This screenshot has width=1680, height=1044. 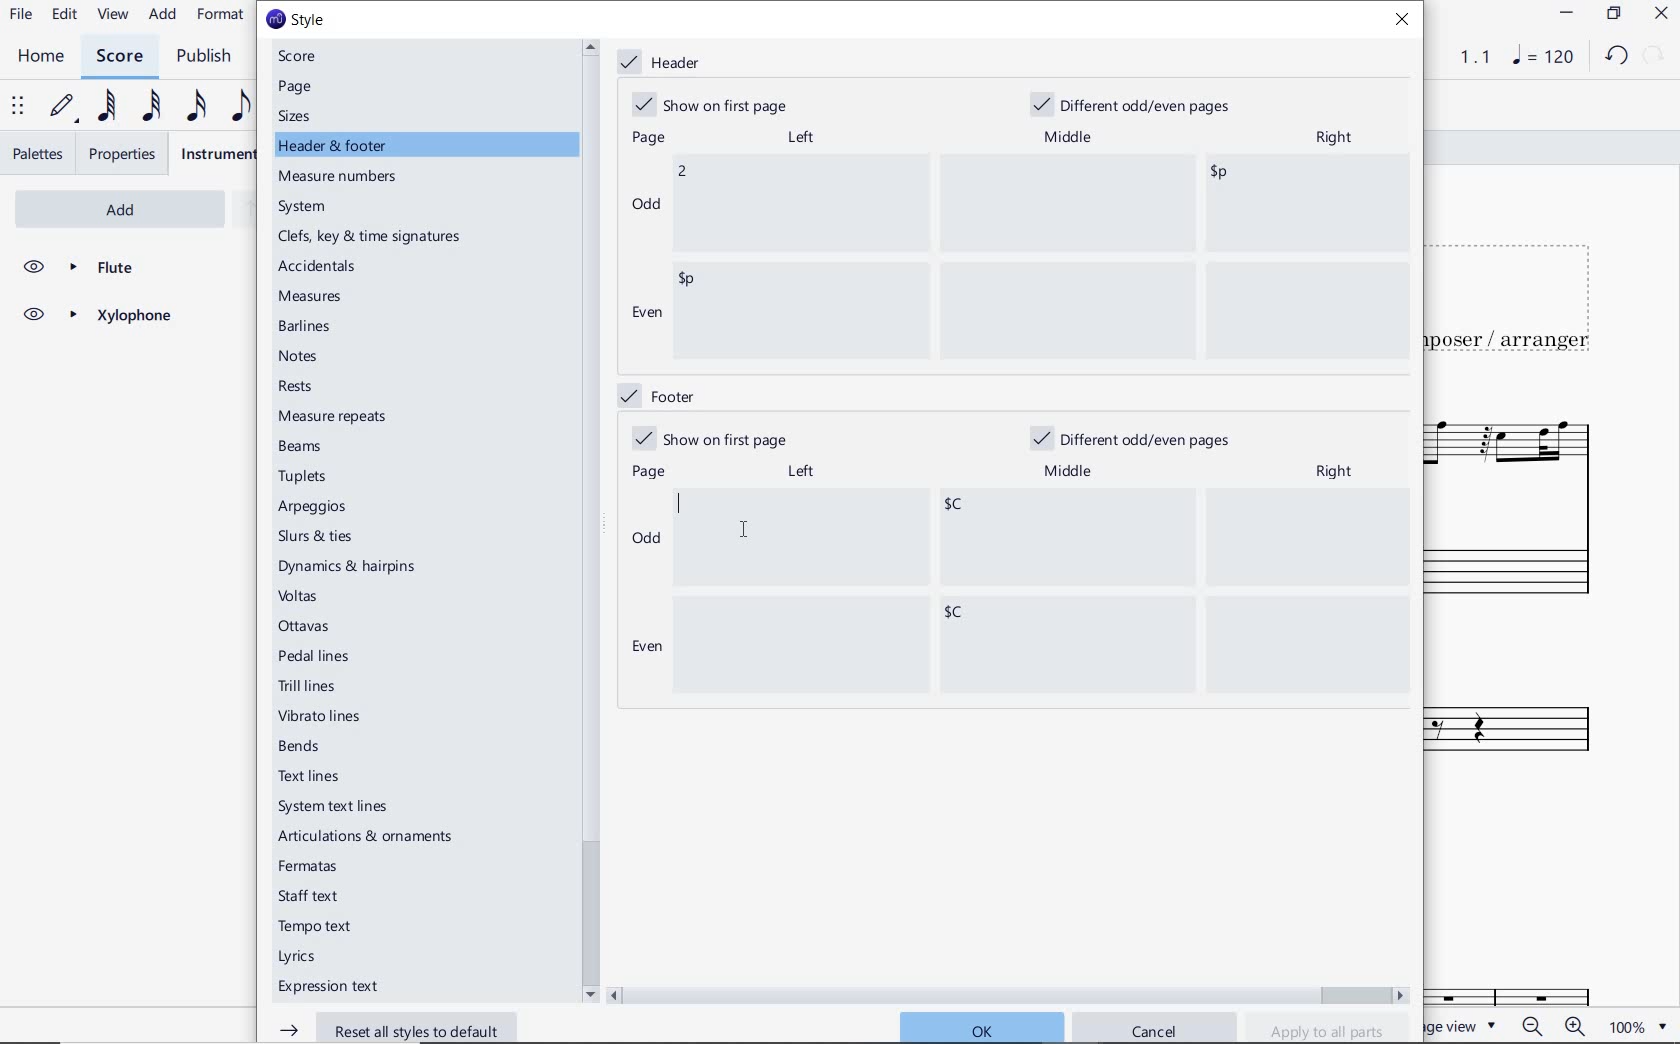 I want to click on right, so click(x=1333, y=139).